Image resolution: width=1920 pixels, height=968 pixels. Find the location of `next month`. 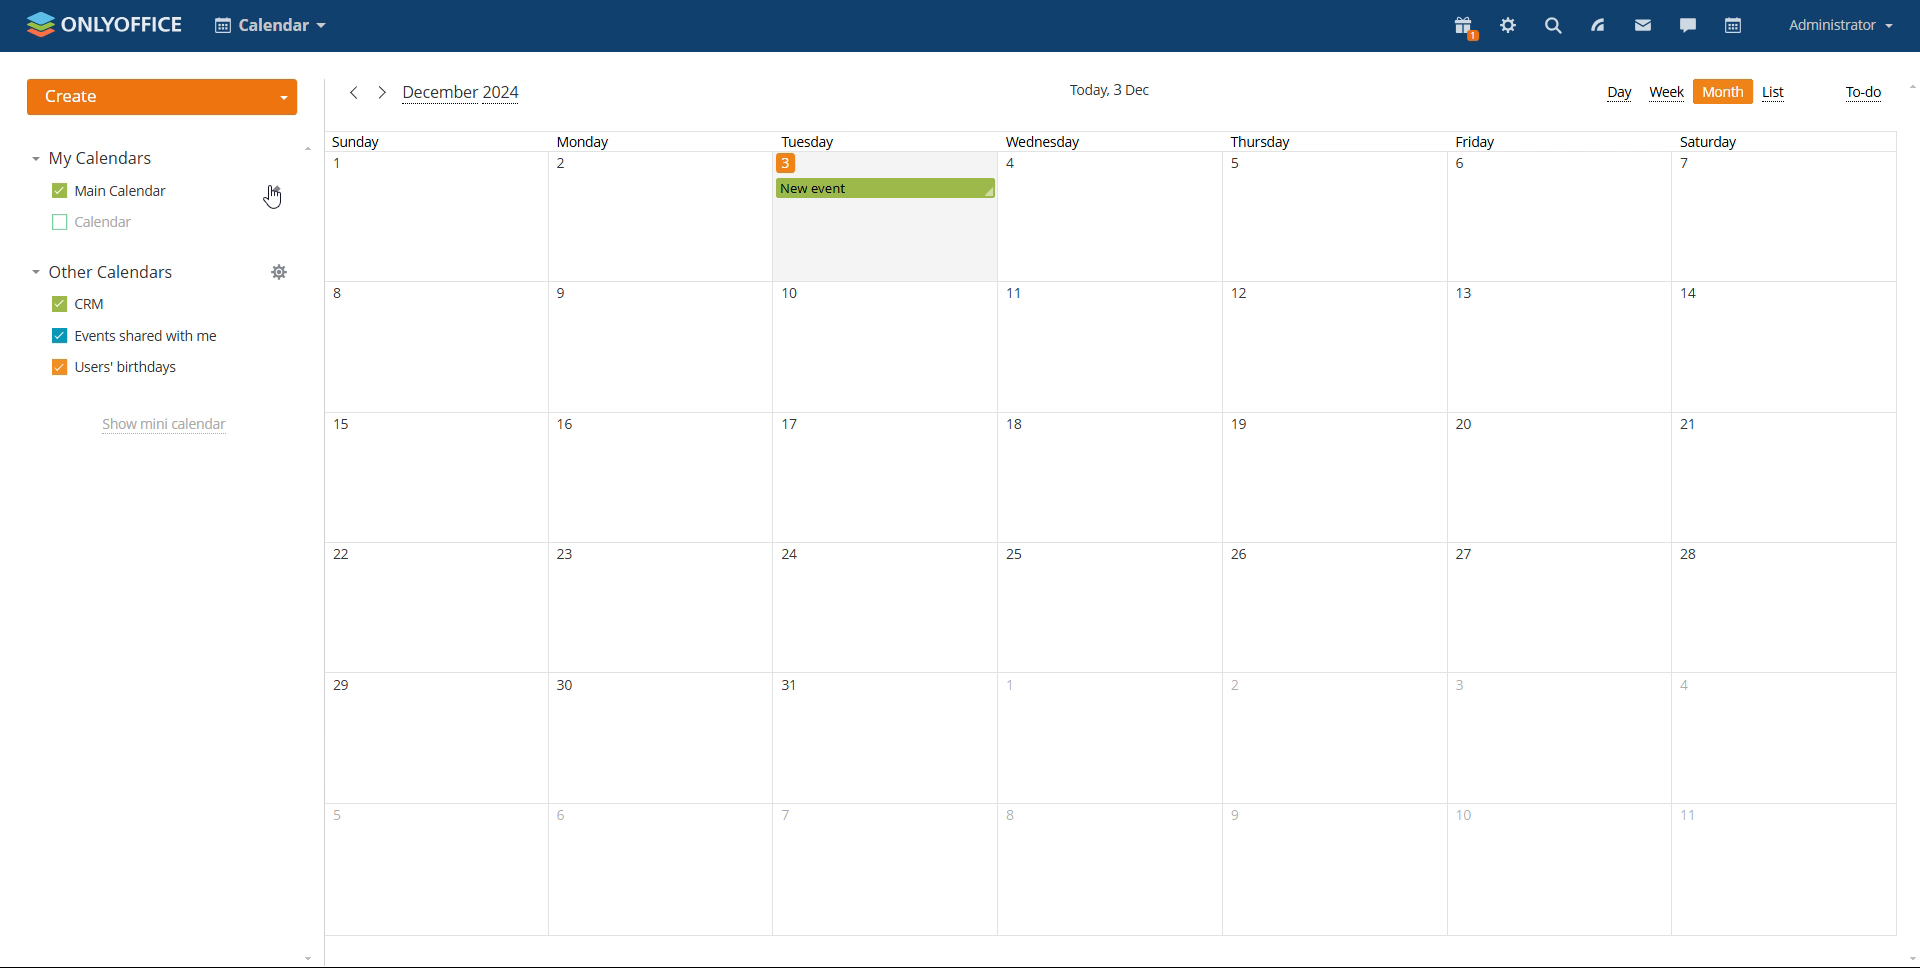

next month is located at coordinates (381, 92).